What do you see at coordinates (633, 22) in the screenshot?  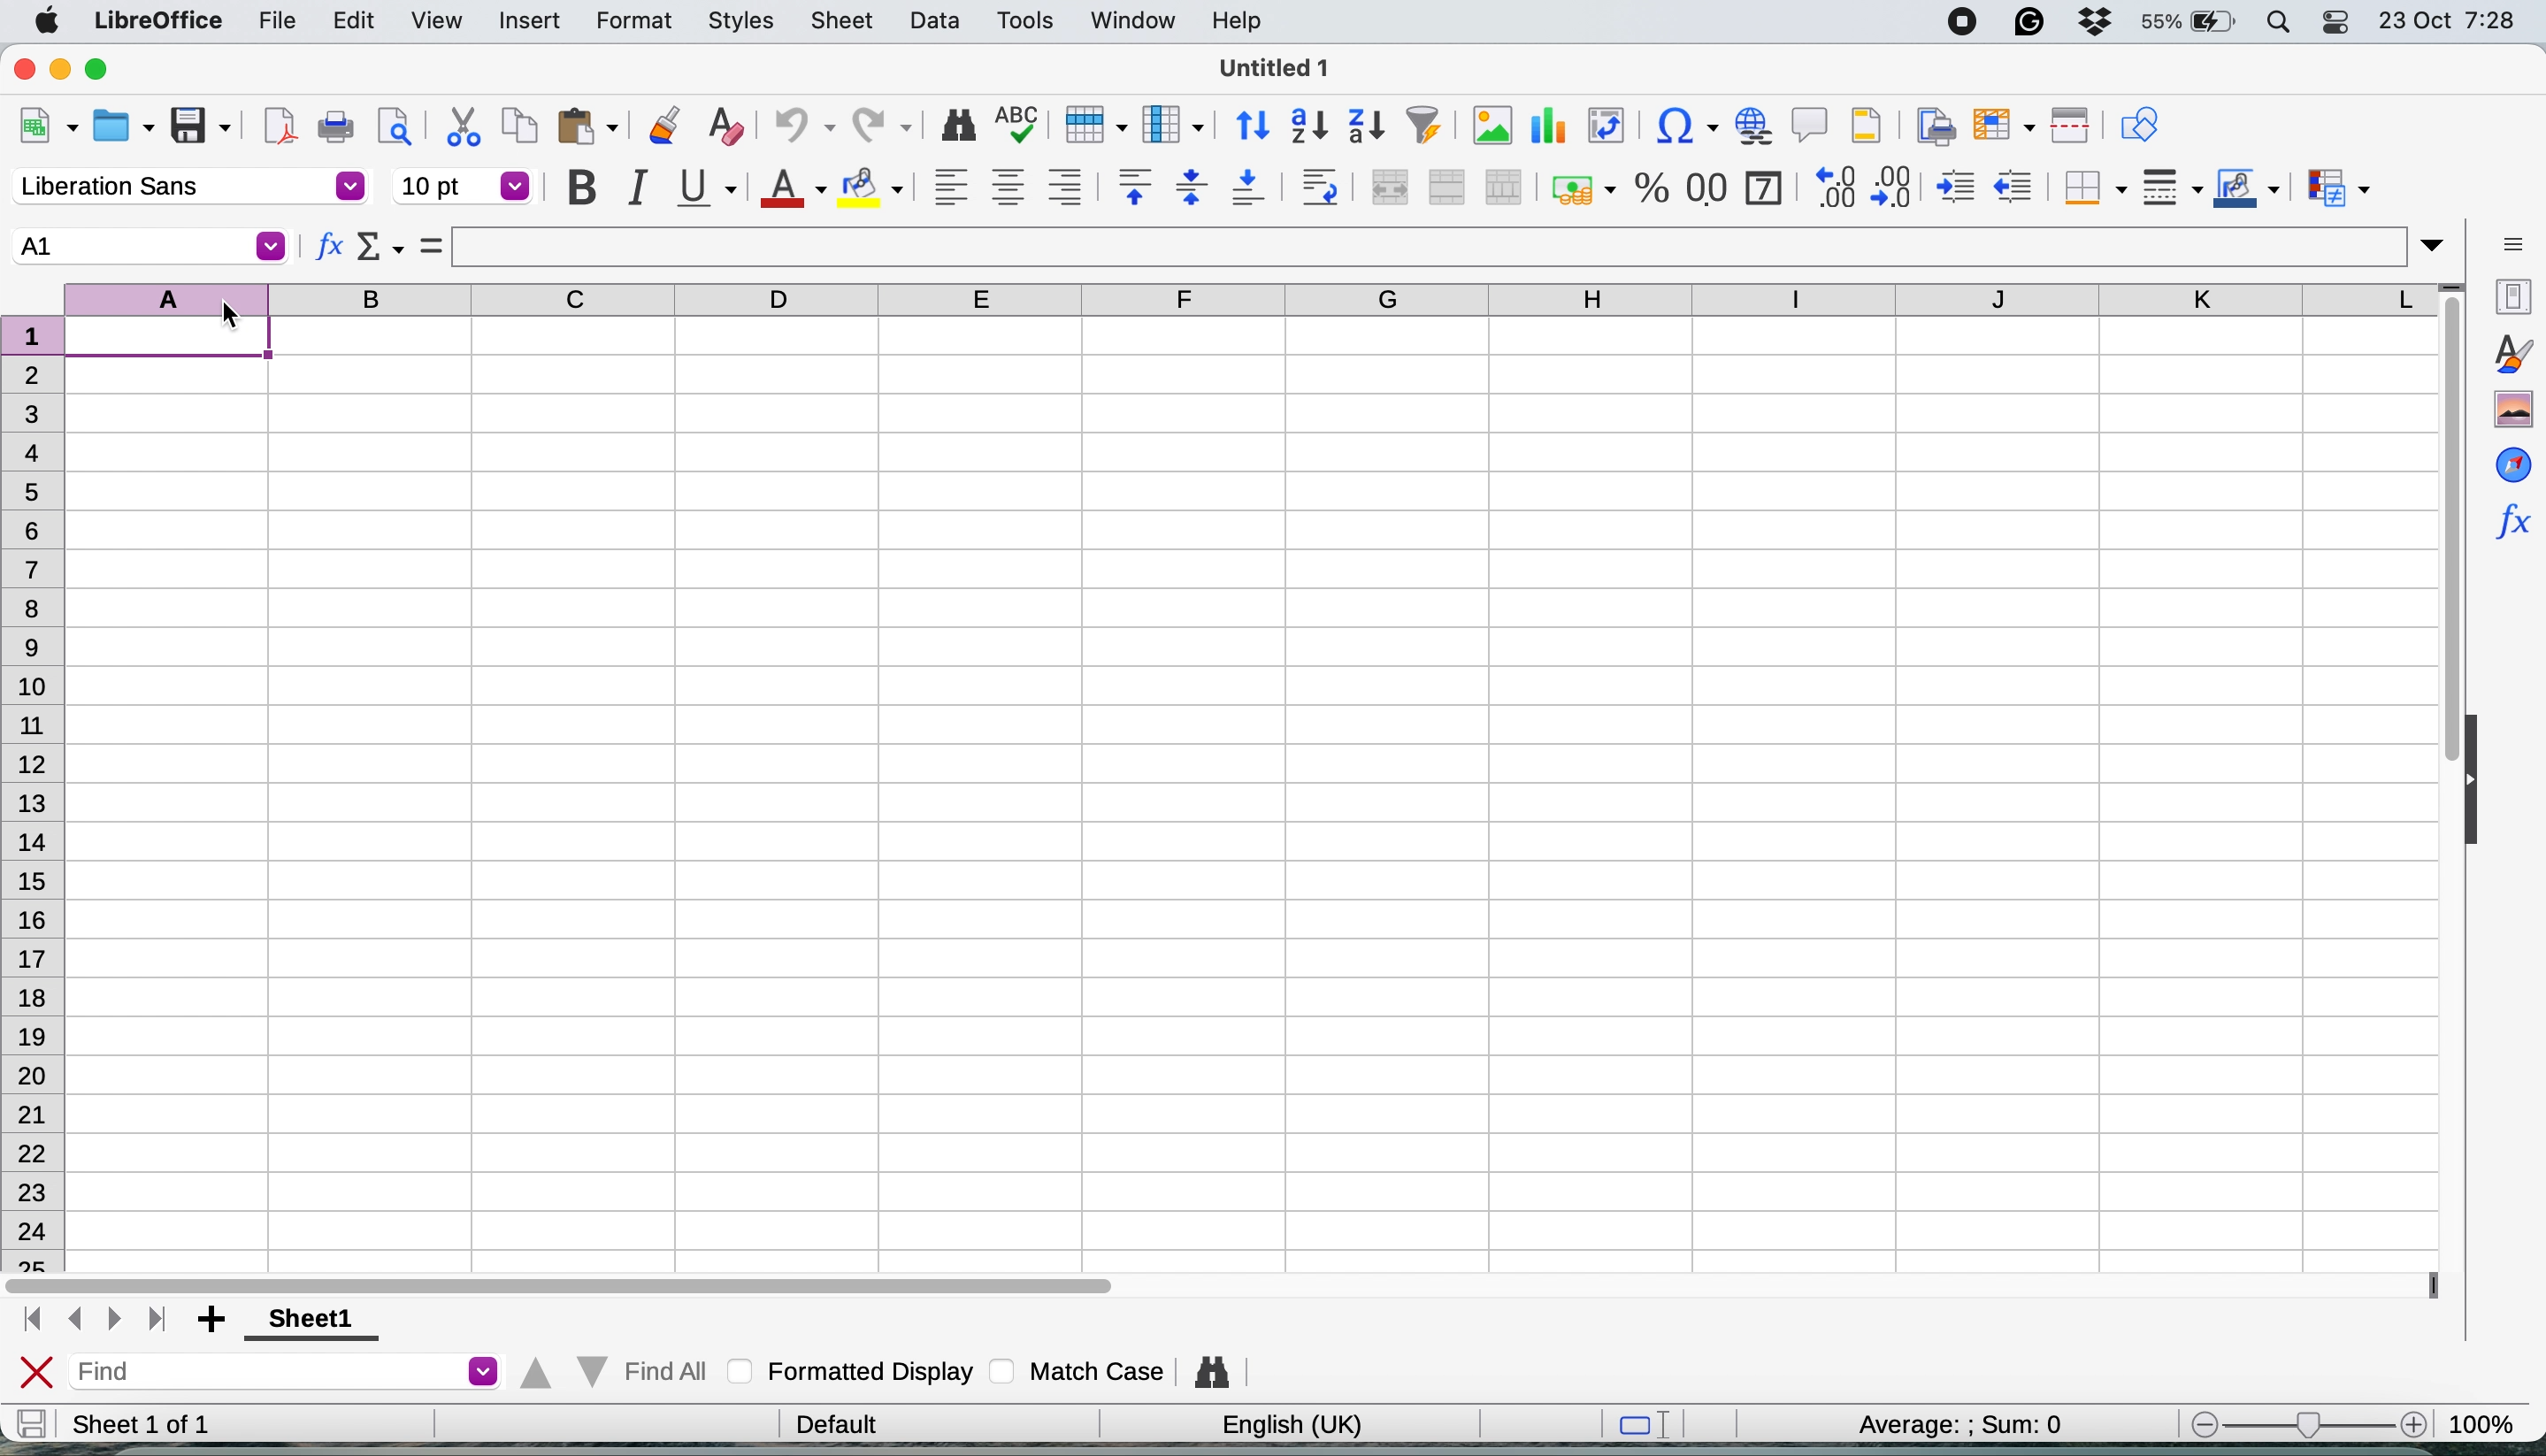 I see `format` at bounding box center [633, 22].